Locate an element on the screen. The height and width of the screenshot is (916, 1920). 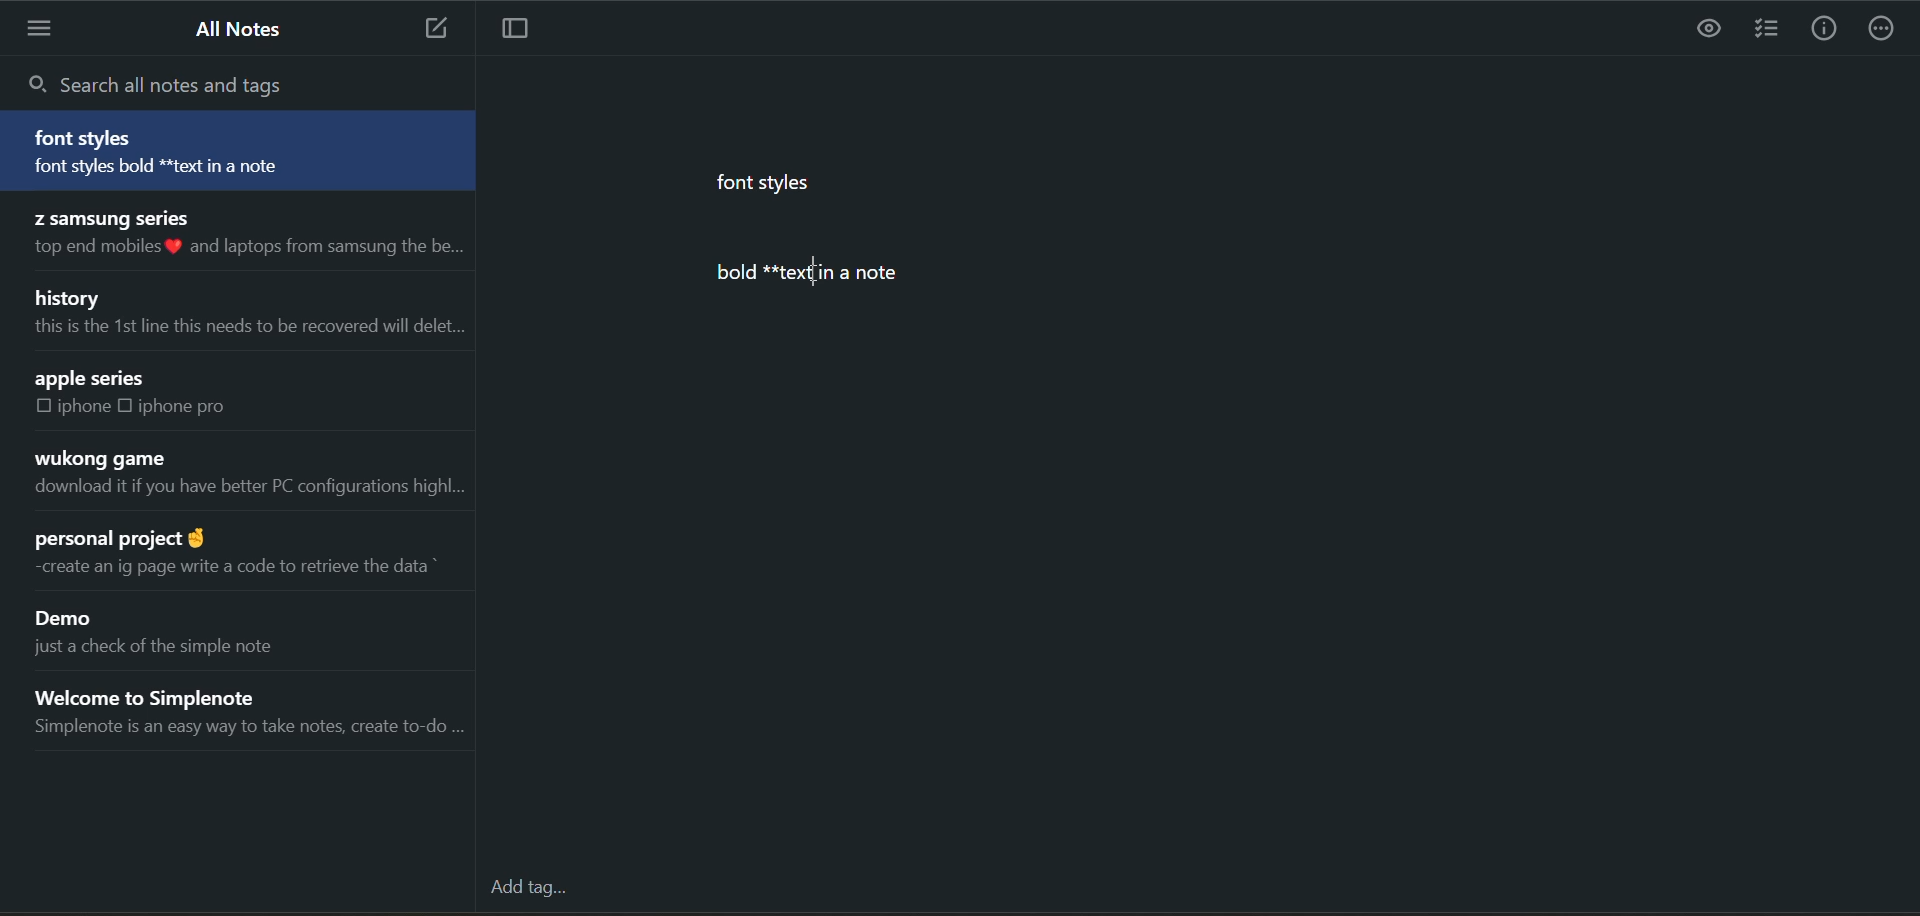
top end mobiles % and laptops from samsung the be... is located at coordinates (243, 248).